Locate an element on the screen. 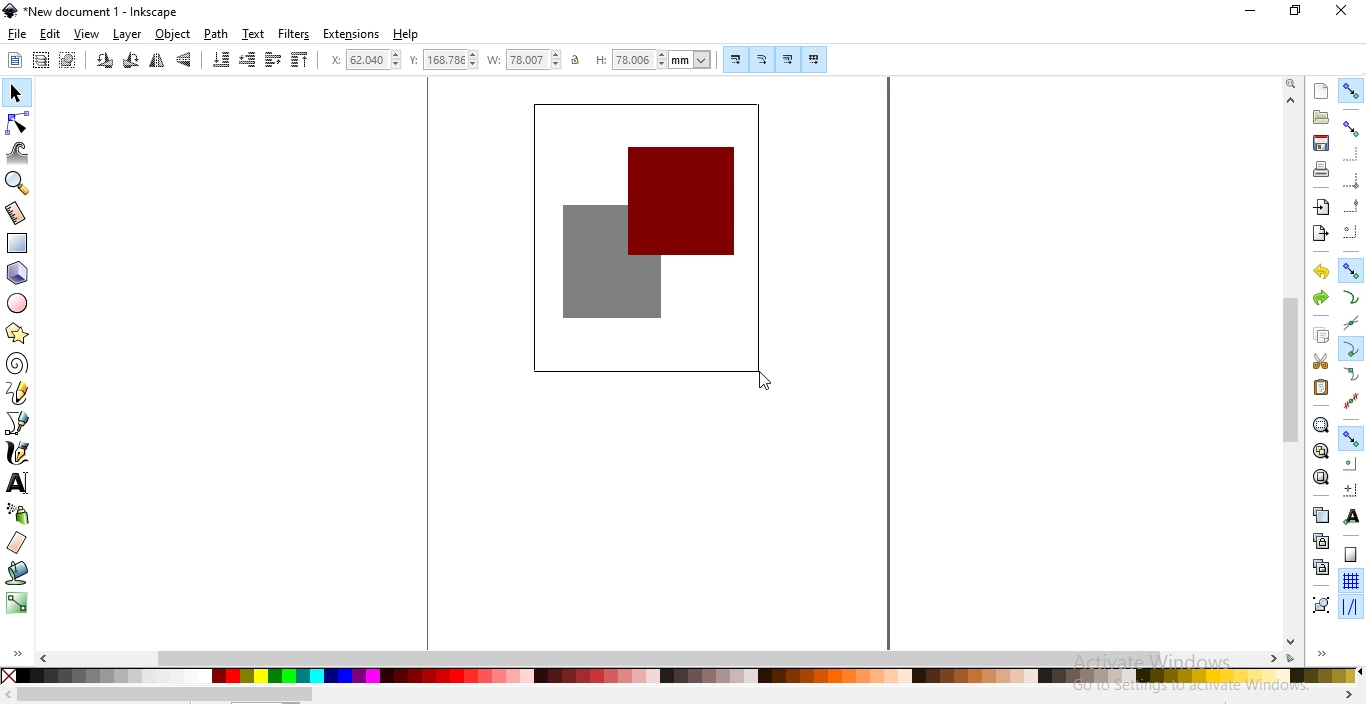  erase existing objects is located at coordinates (16, 542).